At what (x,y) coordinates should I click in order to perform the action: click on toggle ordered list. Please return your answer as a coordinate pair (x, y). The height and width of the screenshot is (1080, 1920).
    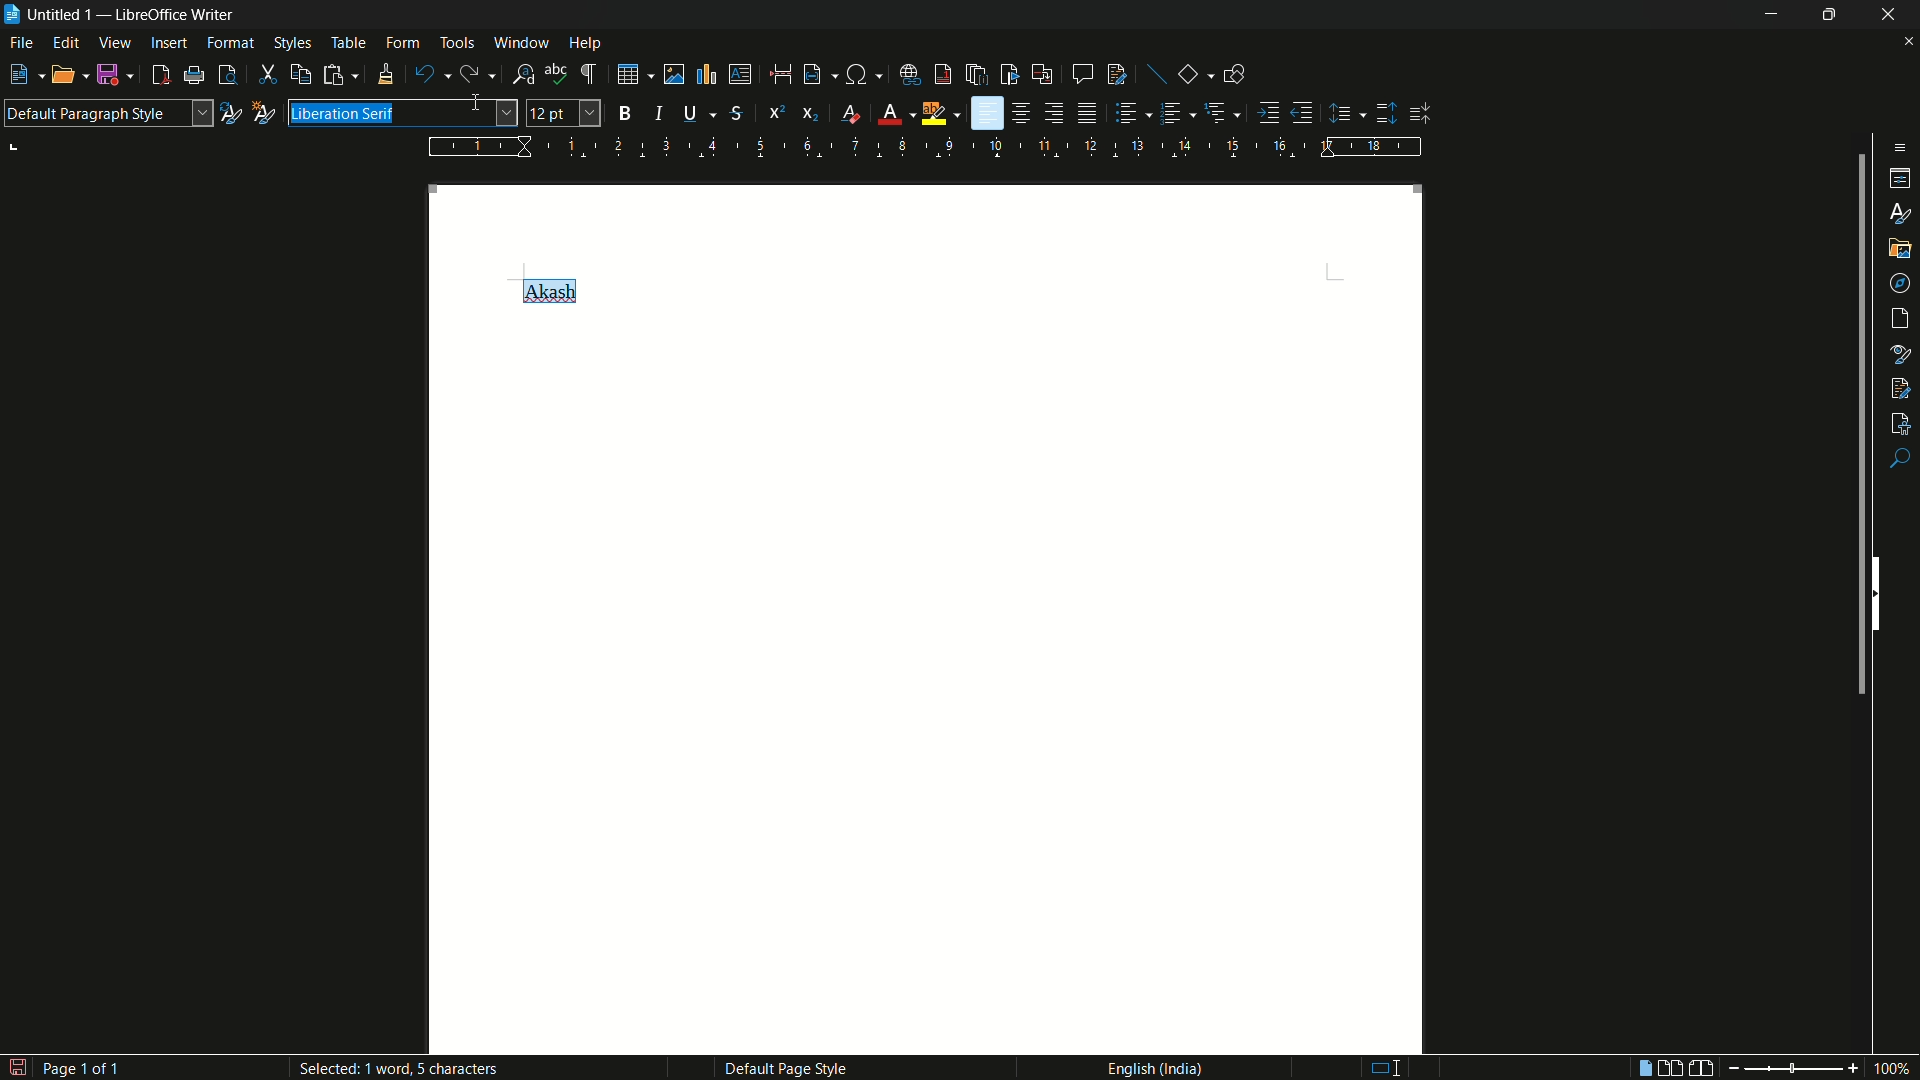
    Looking at the image, I should click on (1173, 112).